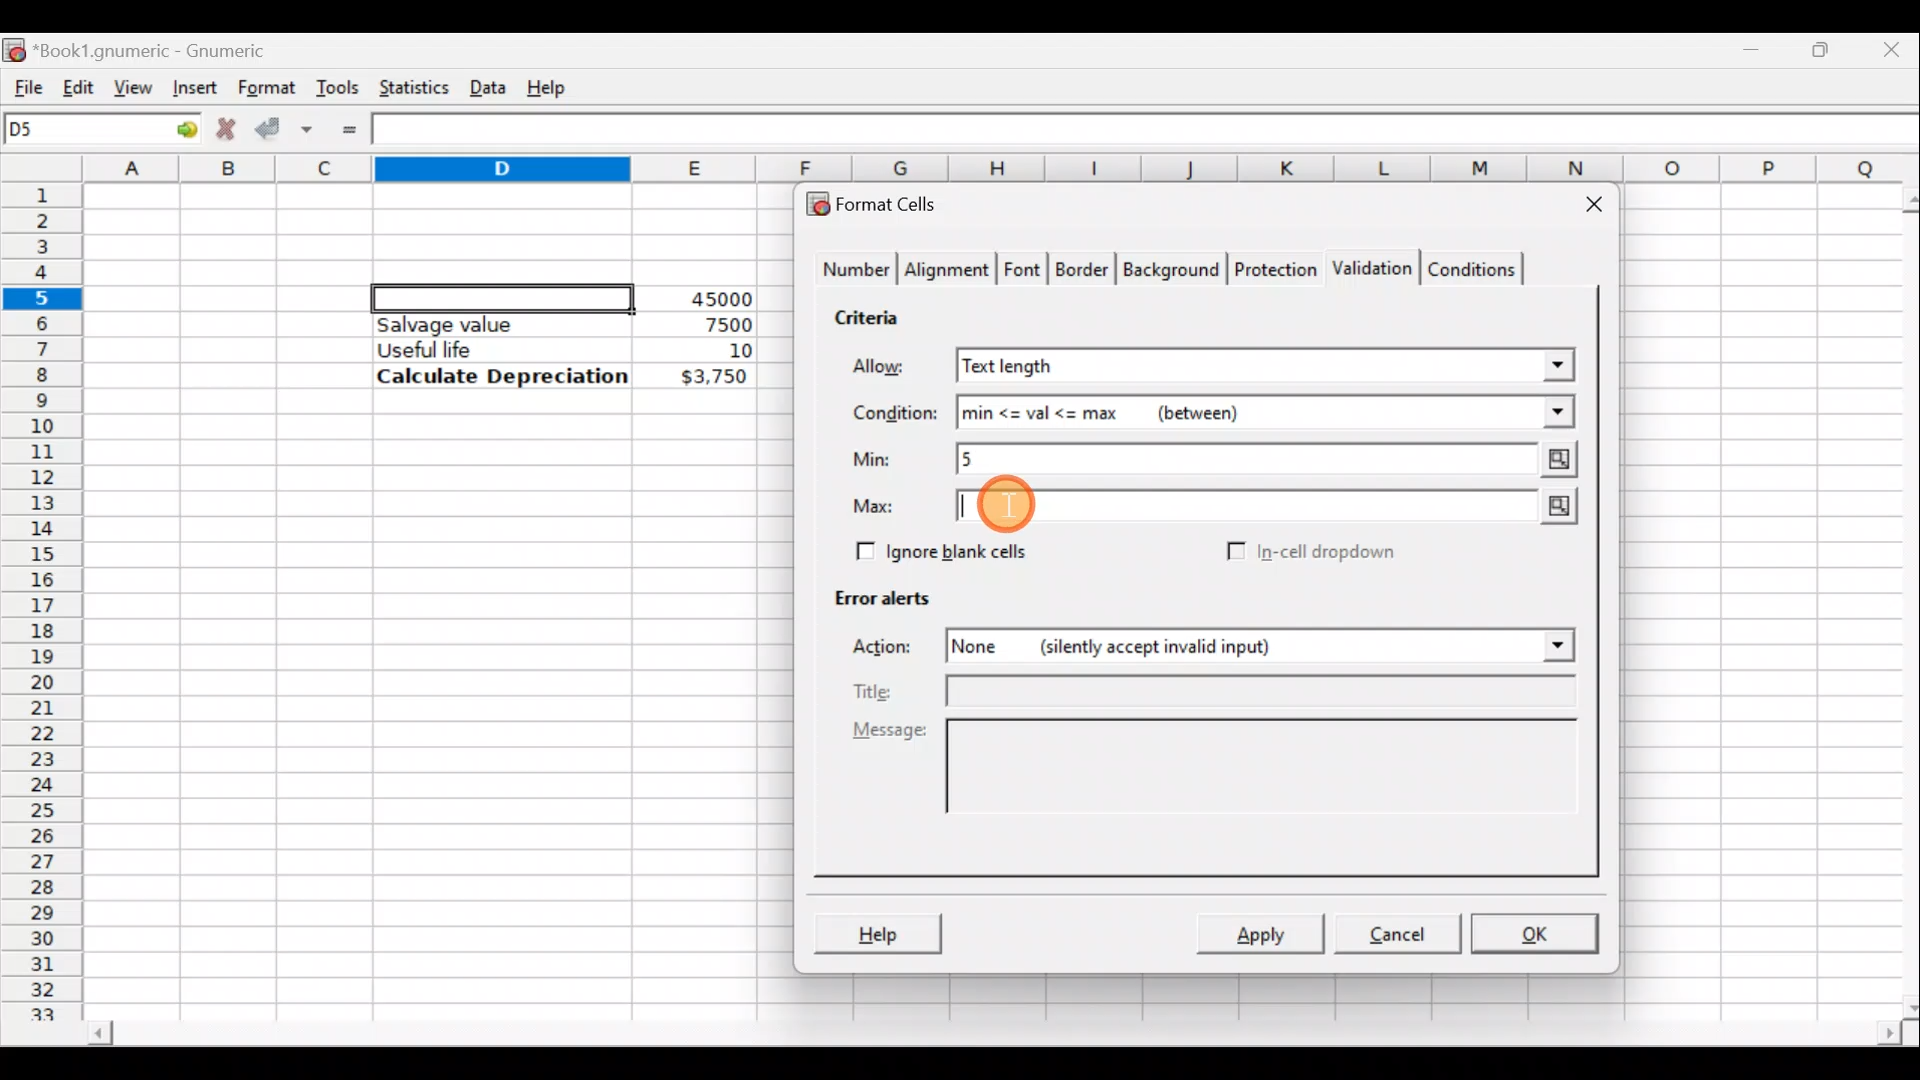 This screenshot has height=1080, width=1920. What do you see at coordinates (938, 548) in the screenshot?
I see `Ignore blank cells` at bounding box center [938, 548].